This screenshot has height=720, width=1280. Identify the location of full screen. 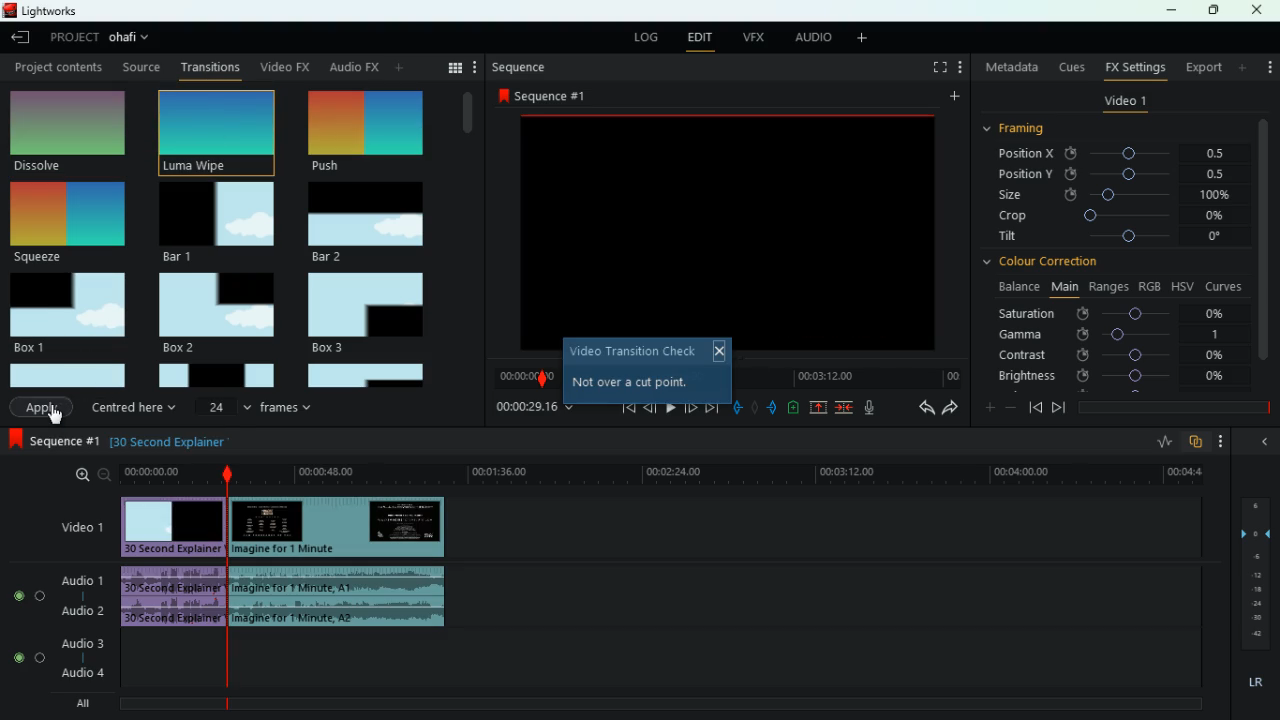
(940, 69).